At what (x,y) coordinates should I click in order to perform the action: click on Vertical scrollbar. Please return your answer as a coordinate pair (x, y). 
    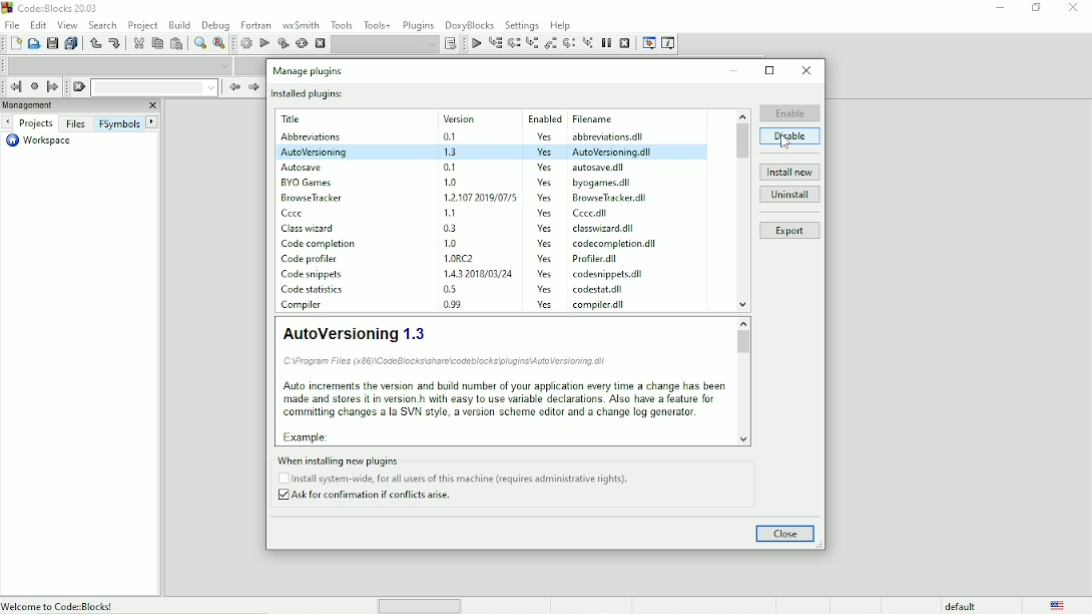
    Looking at the image, I should click on (745, 384).